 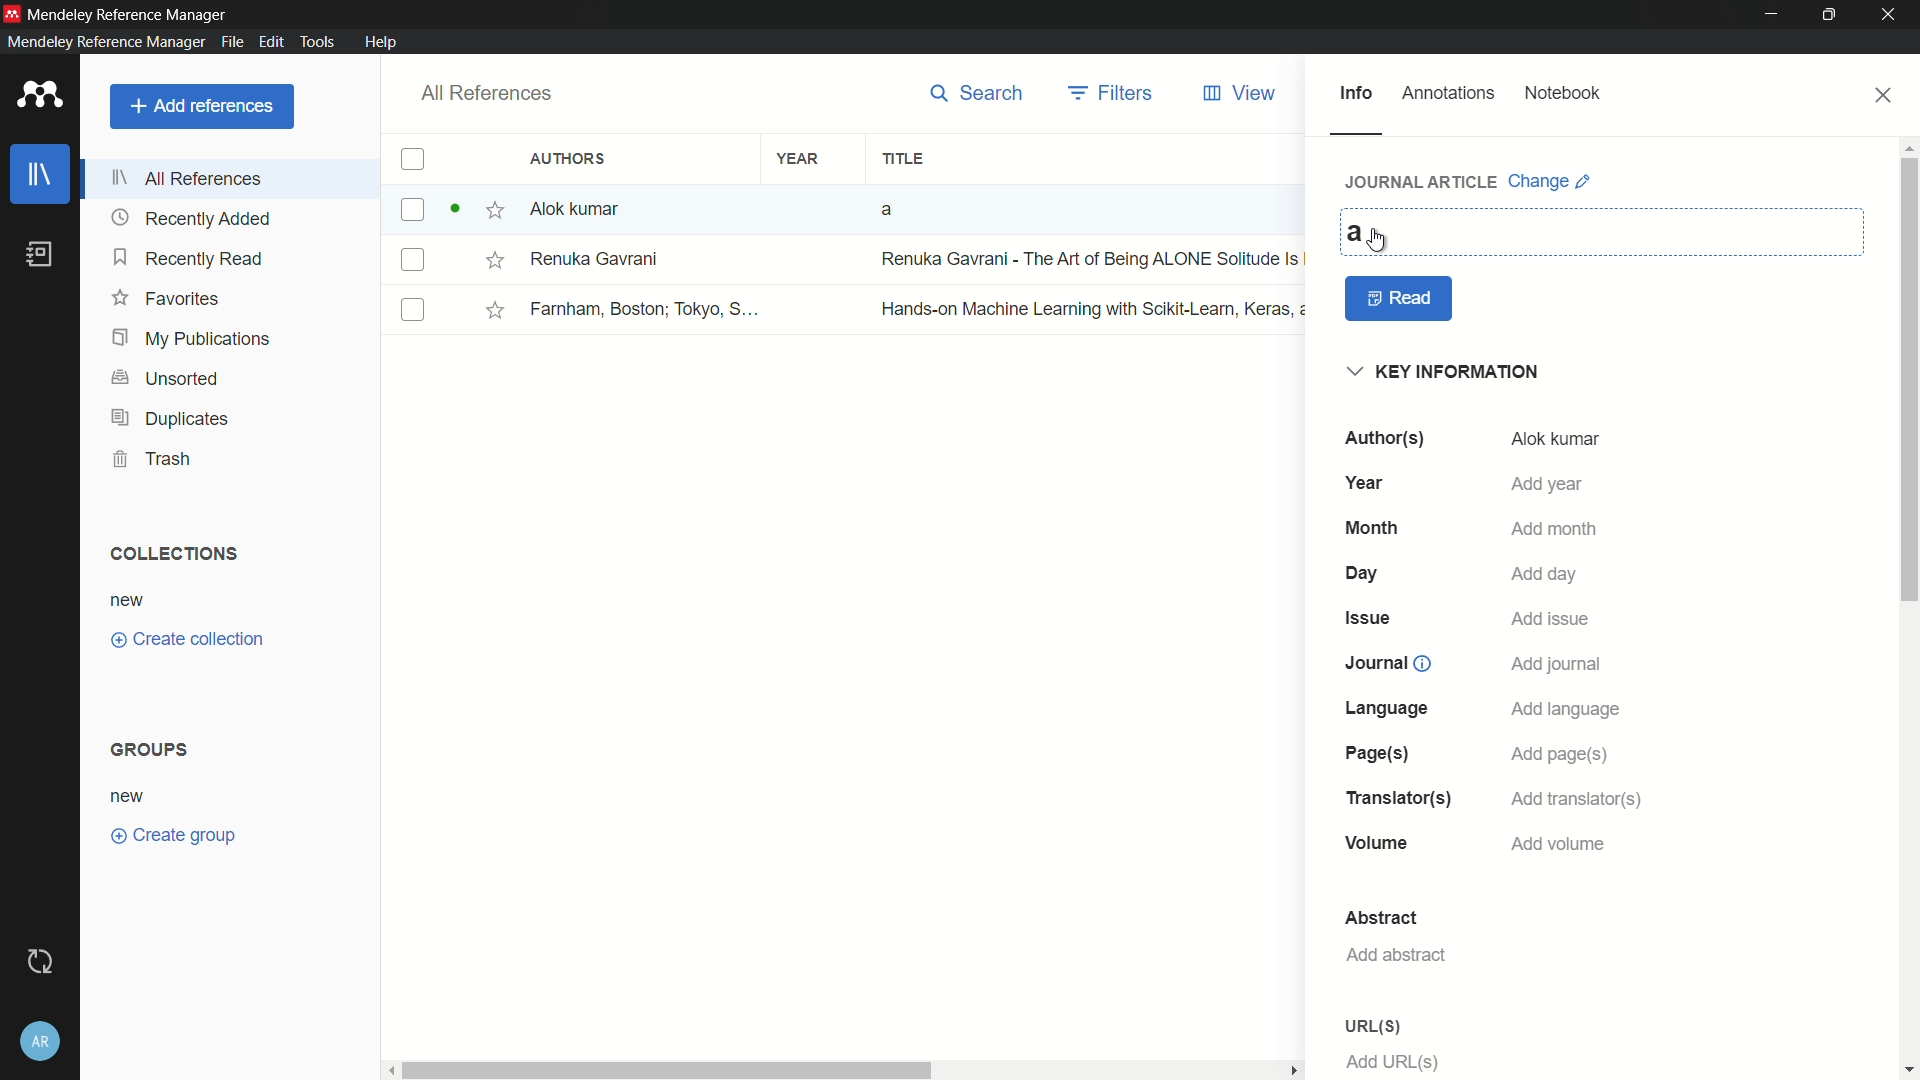 I want to click on info, so click(x=1355, y=94).